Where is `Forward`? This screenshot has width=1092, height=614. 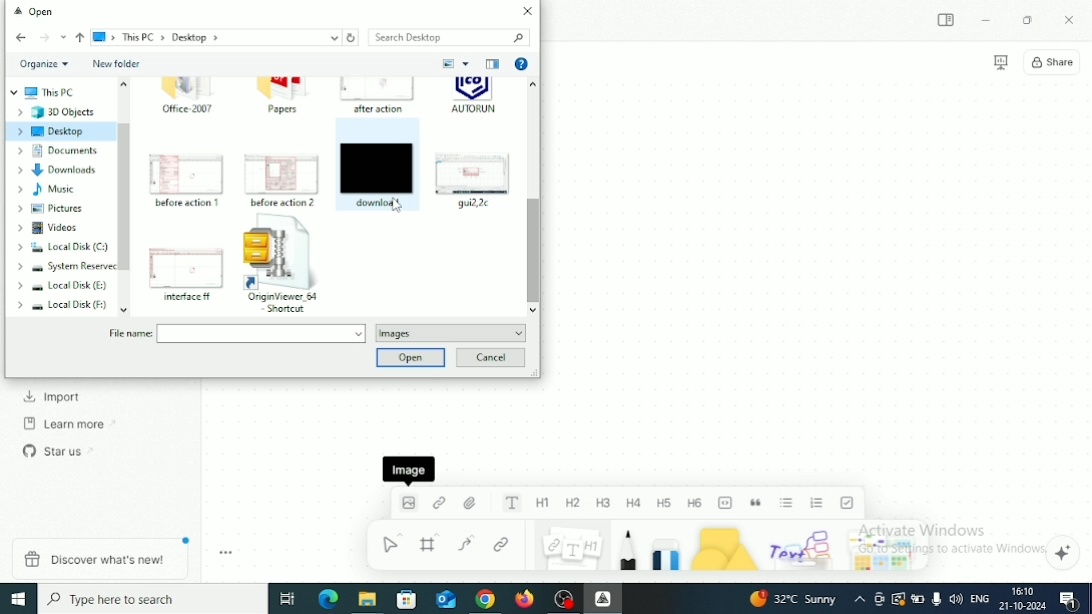 Forward is located at coordinates (43, 38).